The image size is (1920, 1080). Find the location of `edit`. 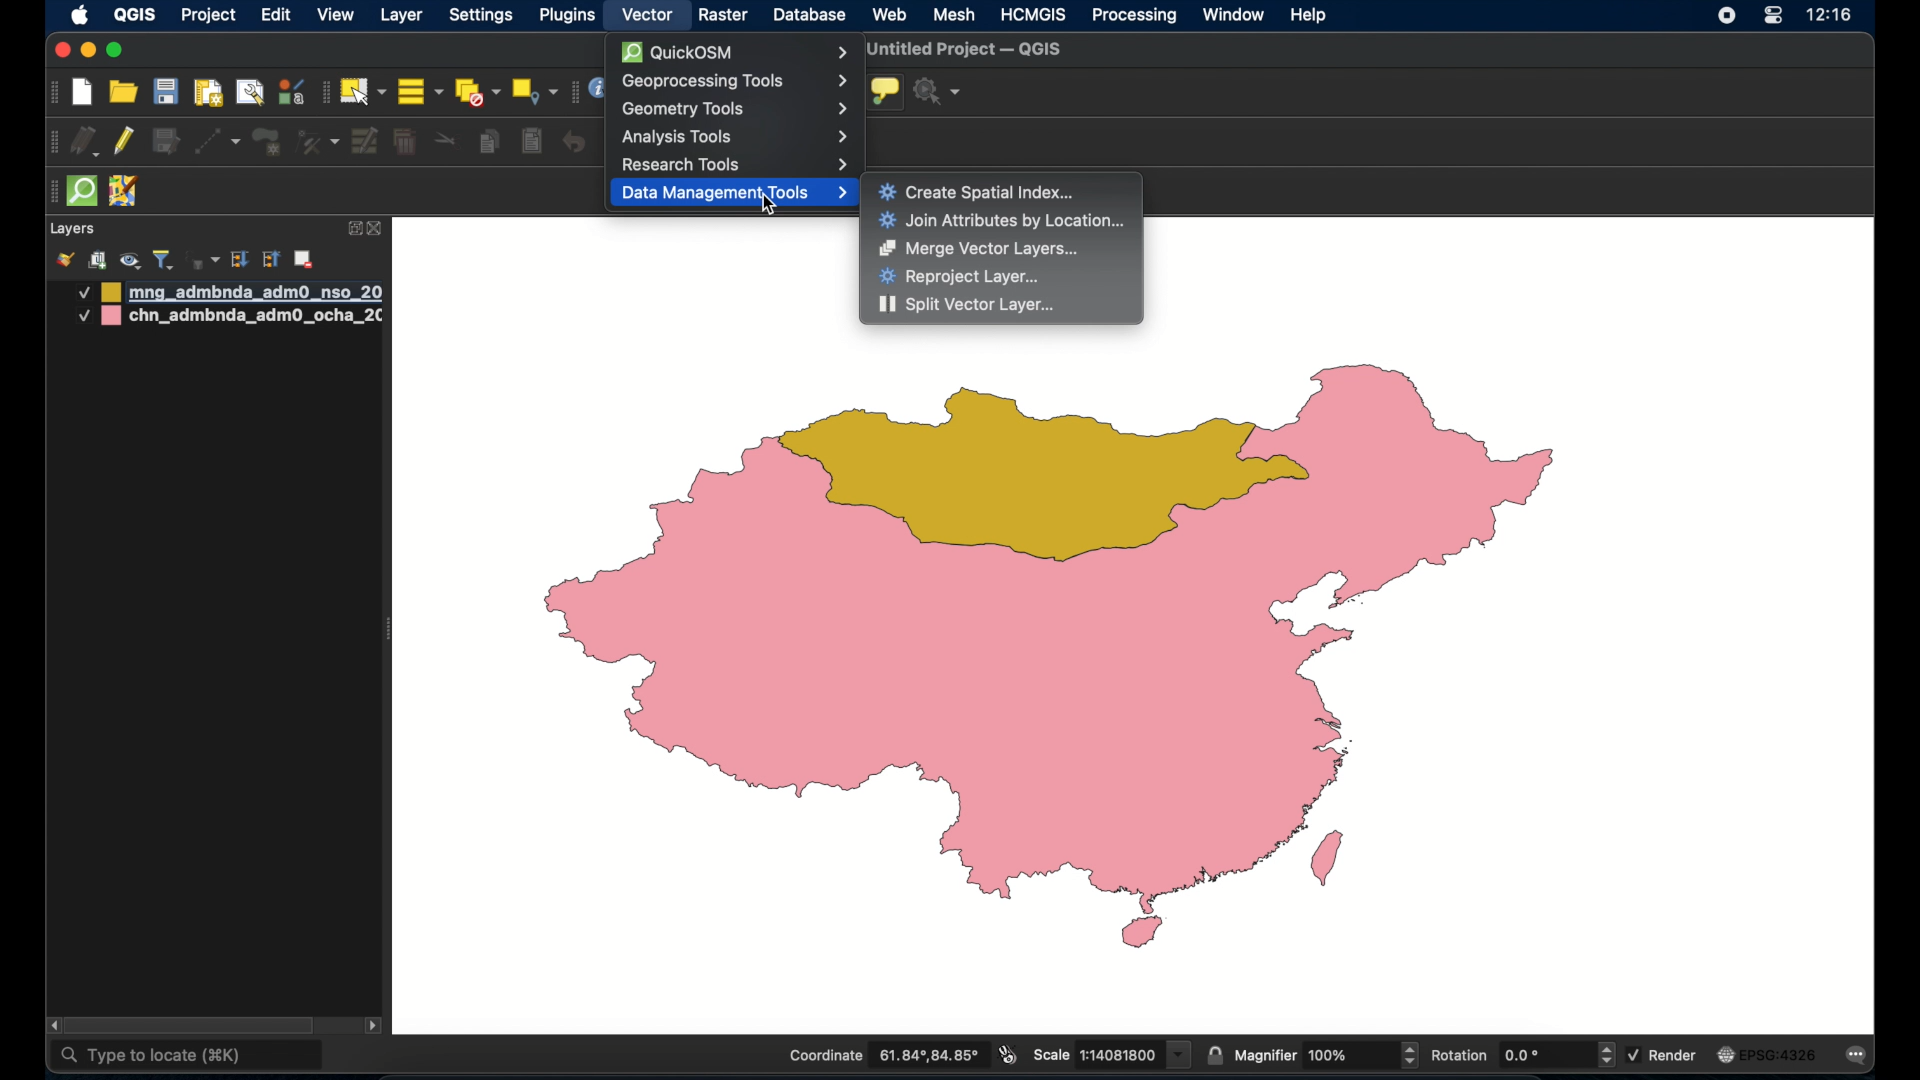

edit is located at coordinates (276, 17).